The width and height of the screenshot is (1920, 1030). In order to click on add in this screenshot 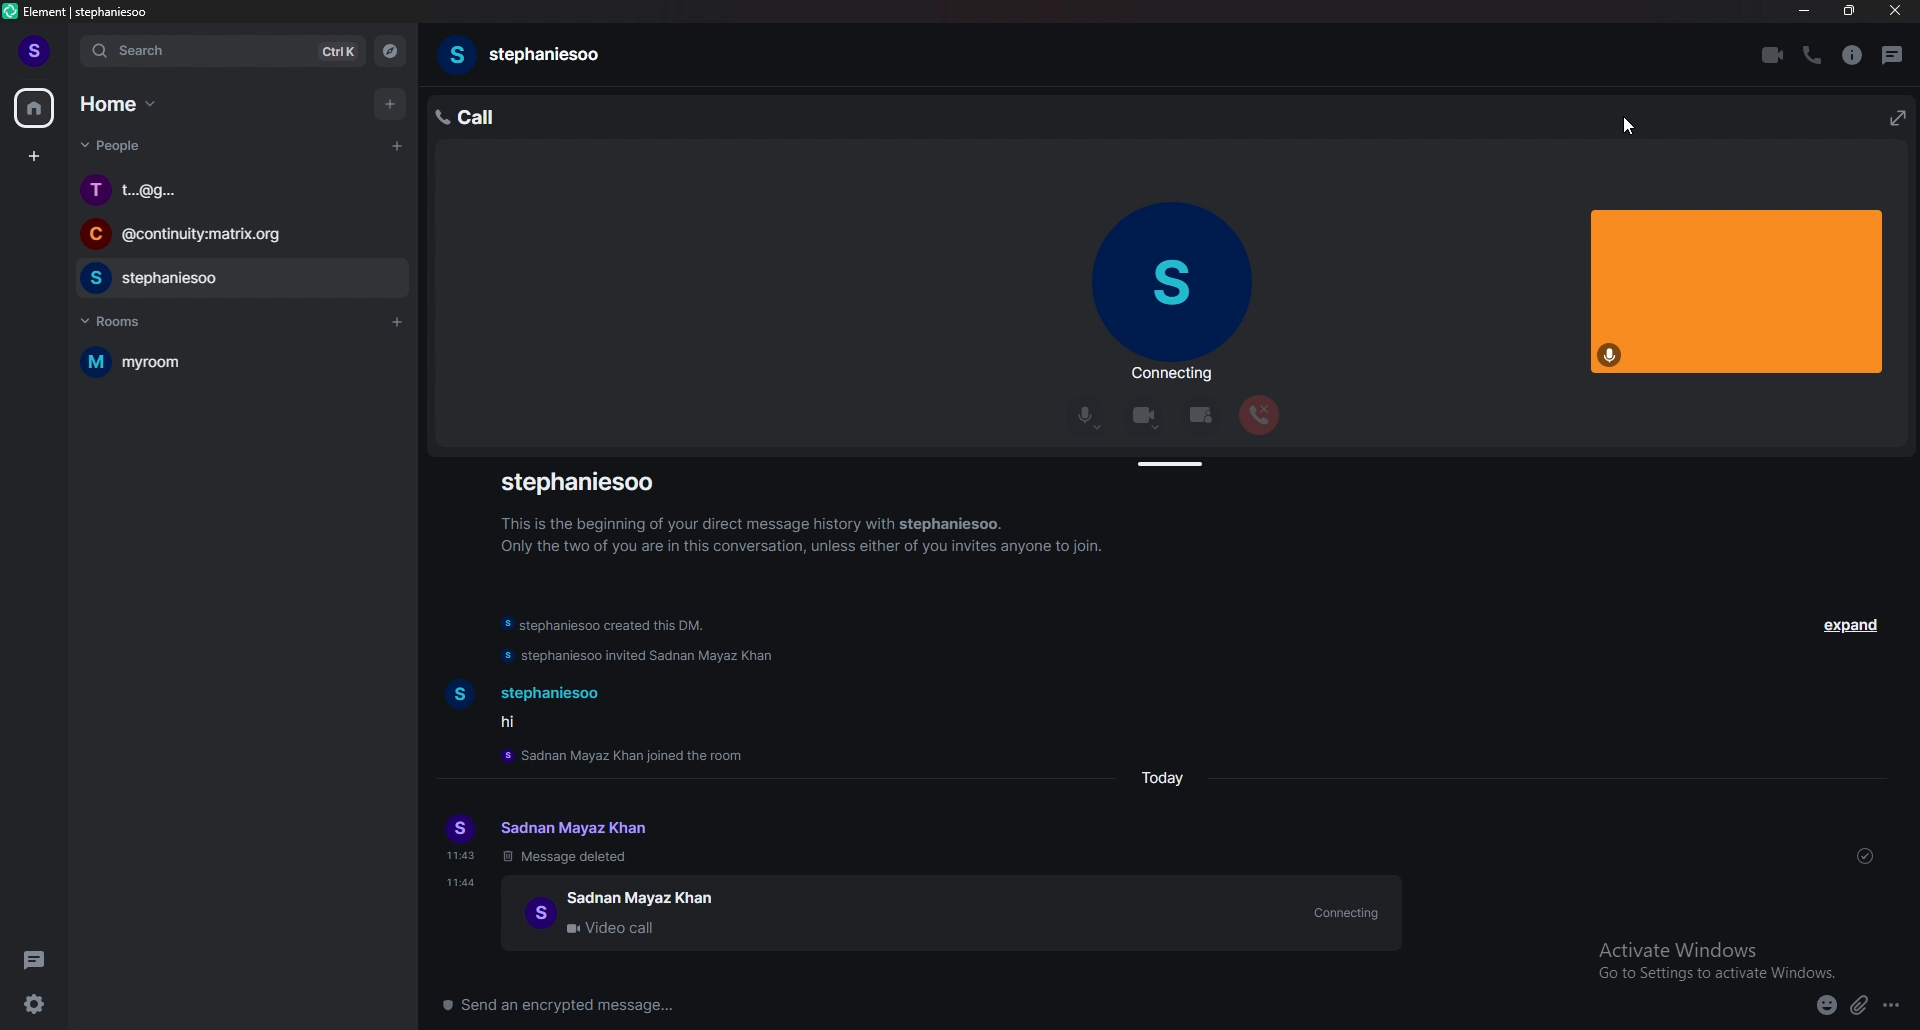, I will do `click(394, 105)`.